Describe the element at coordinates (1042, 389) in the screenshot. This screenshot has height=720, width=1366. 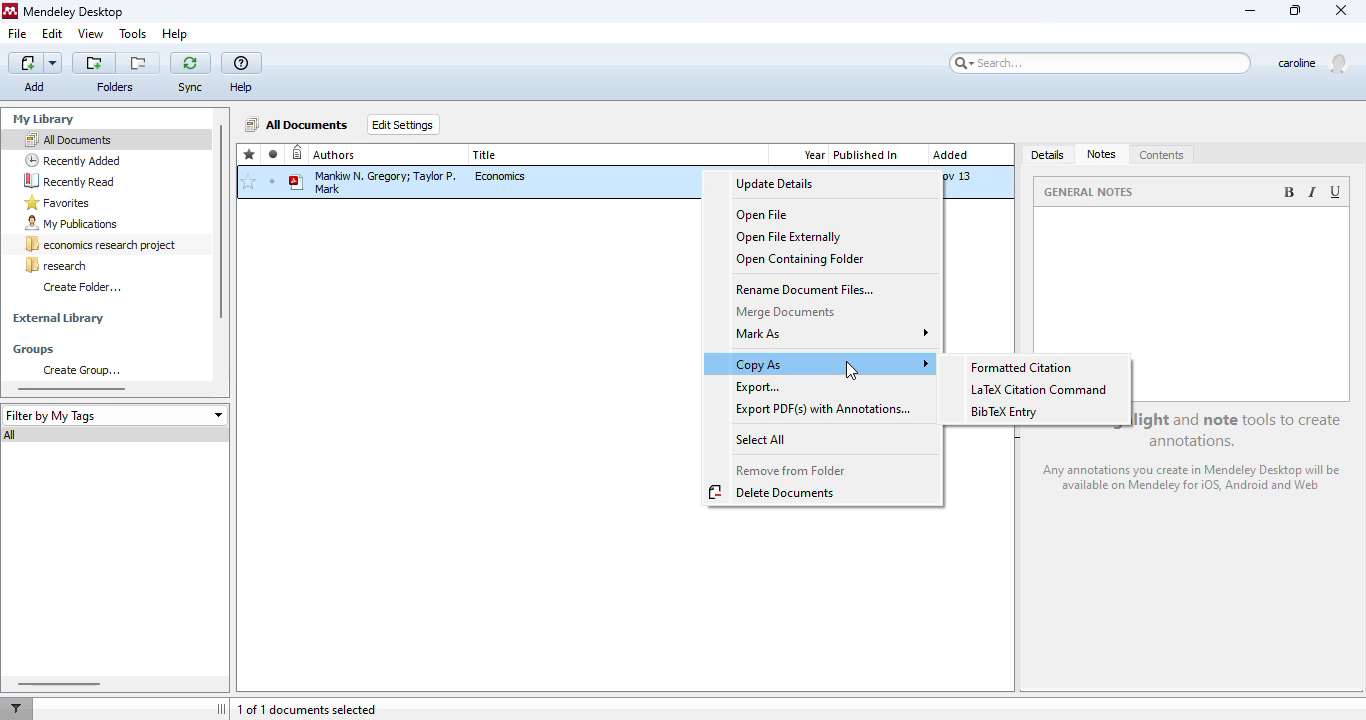
I see `LaTex citation command` at that location.